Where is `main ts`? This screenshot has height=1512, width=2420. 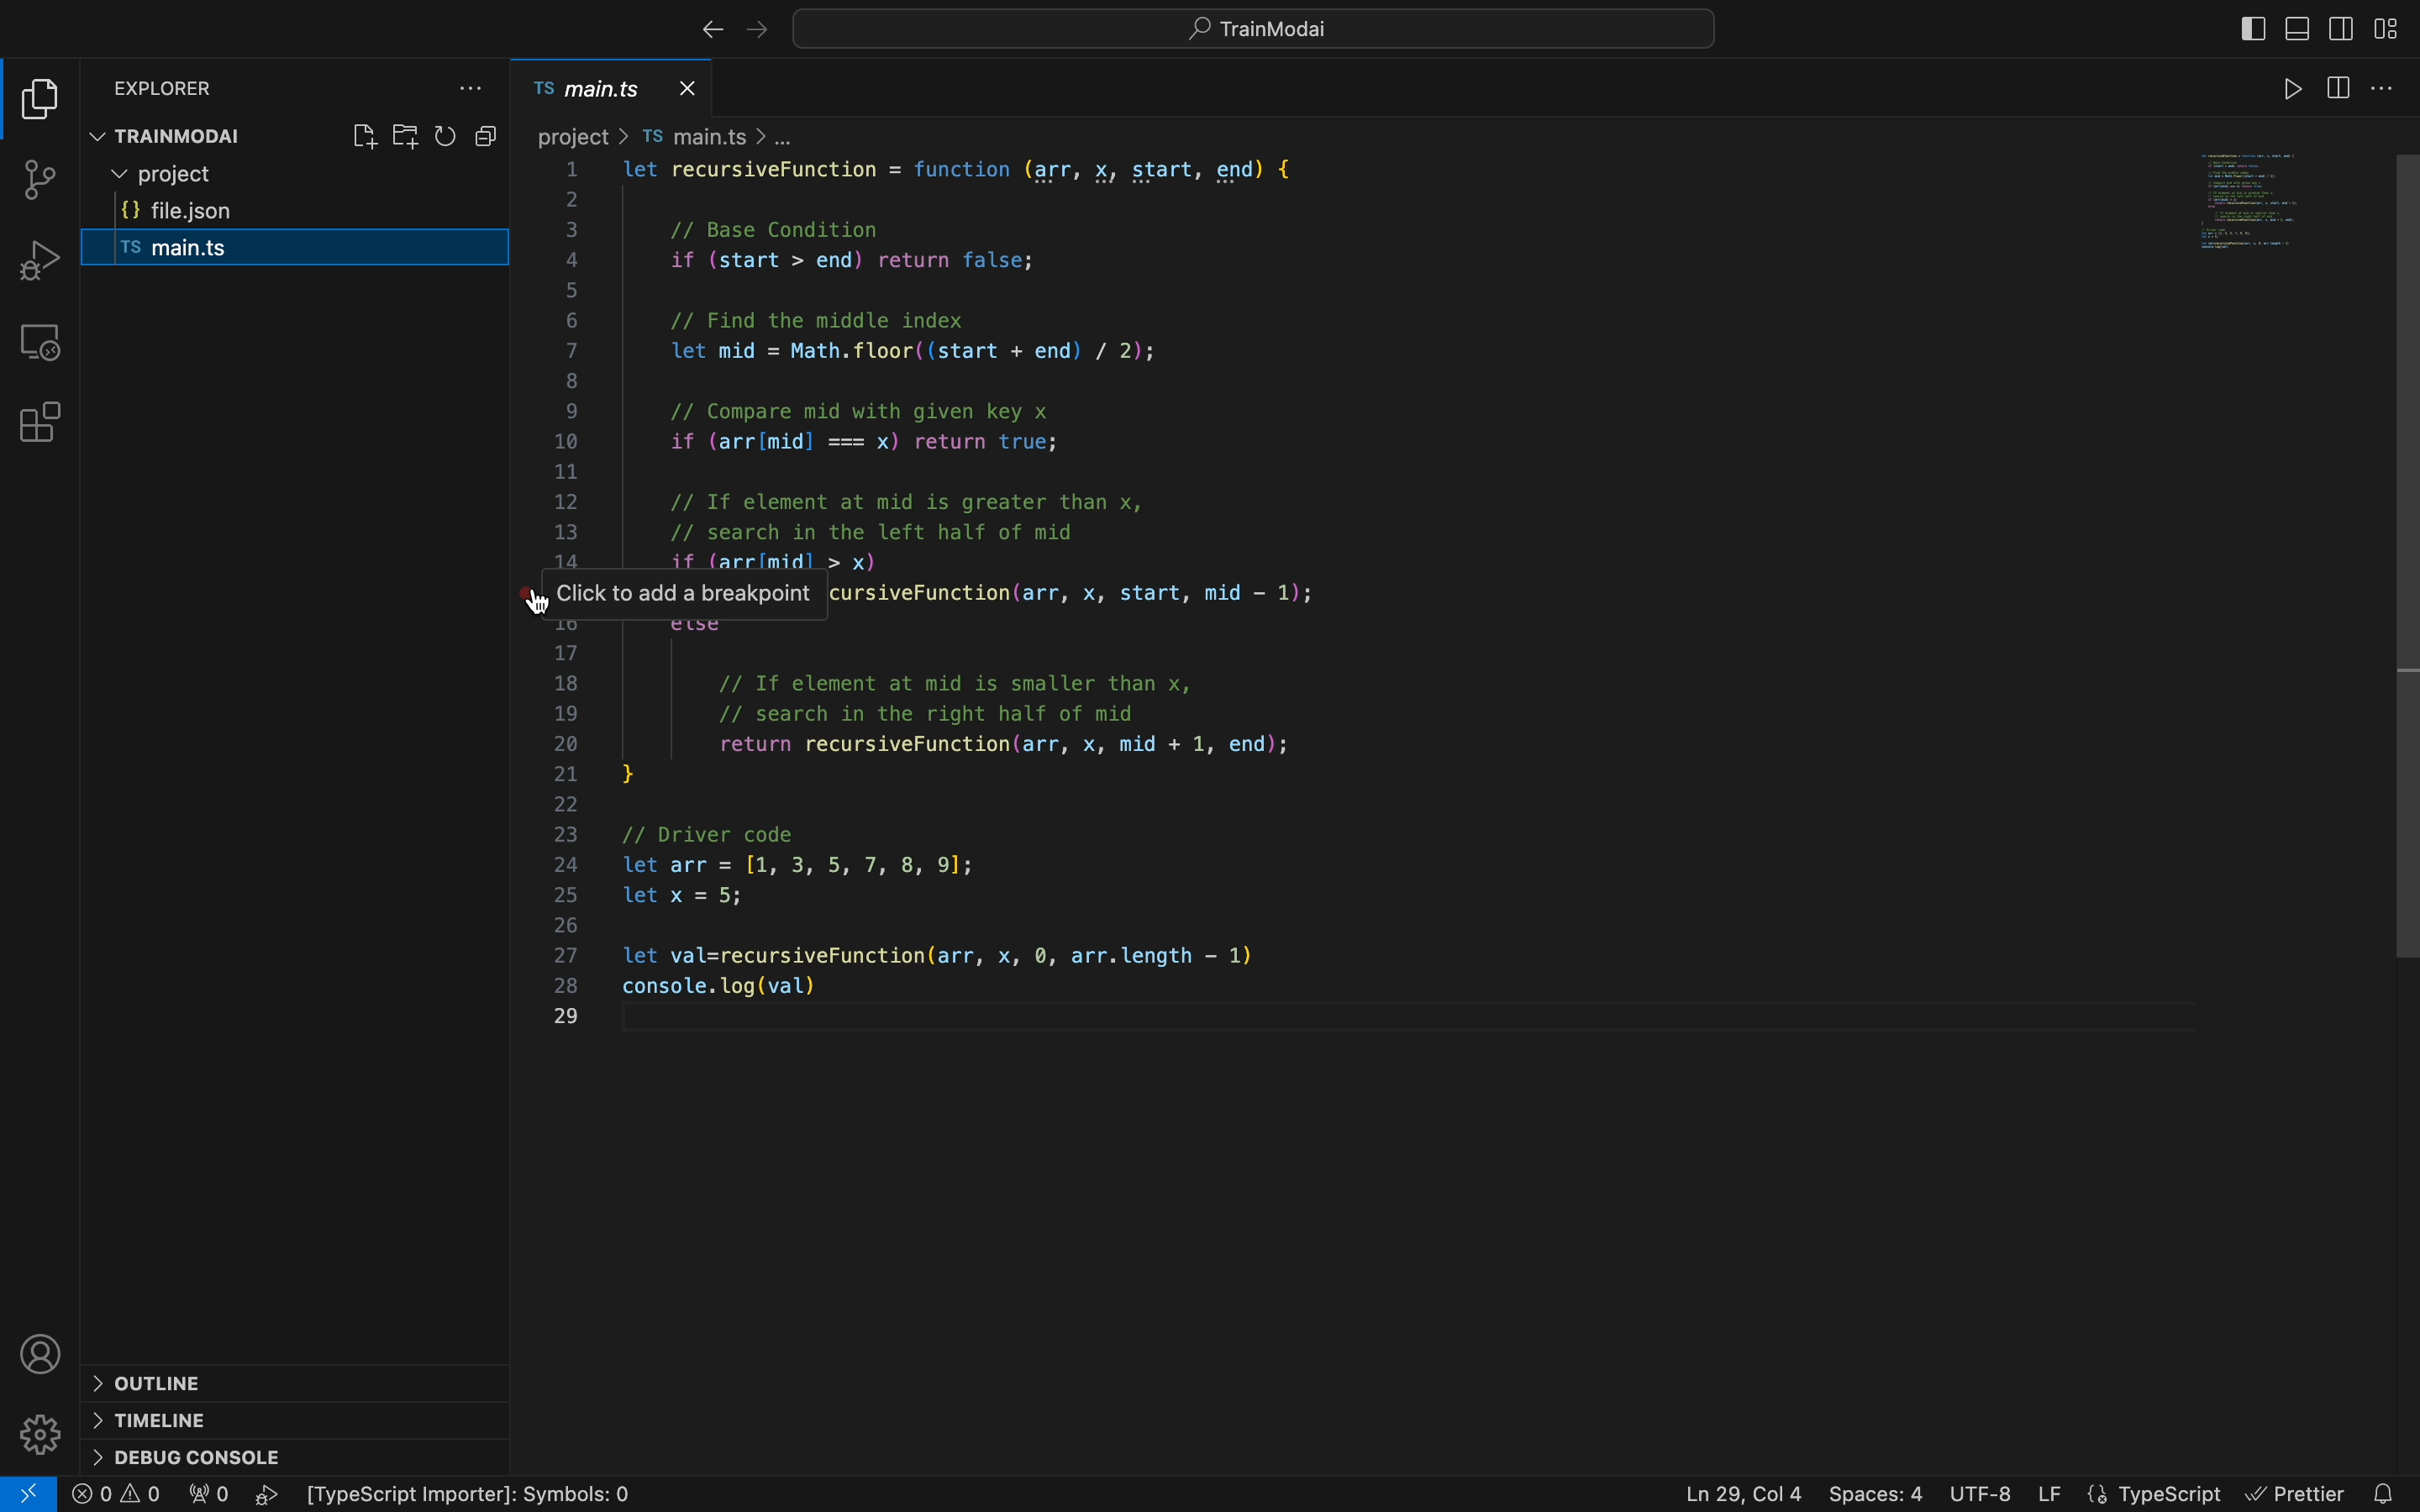
main ts is located at coordinates (295, 244).